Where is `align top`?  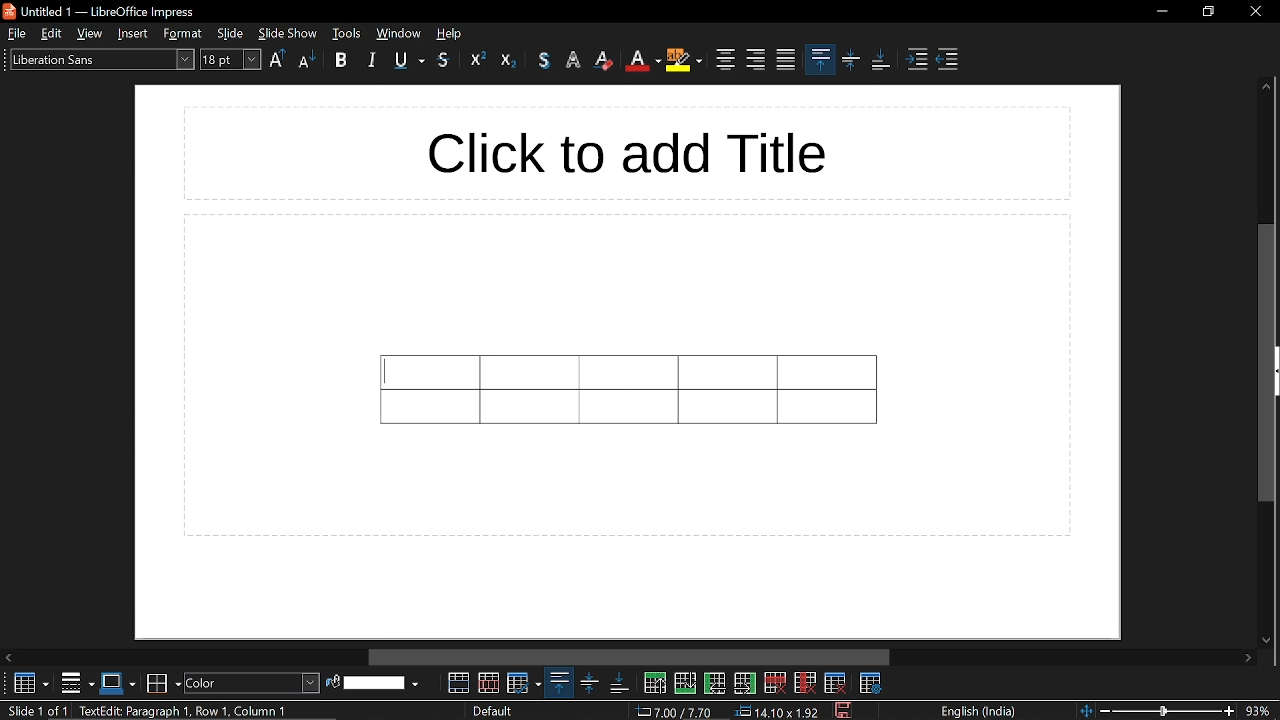 align top is located at coordinates (558, 683).